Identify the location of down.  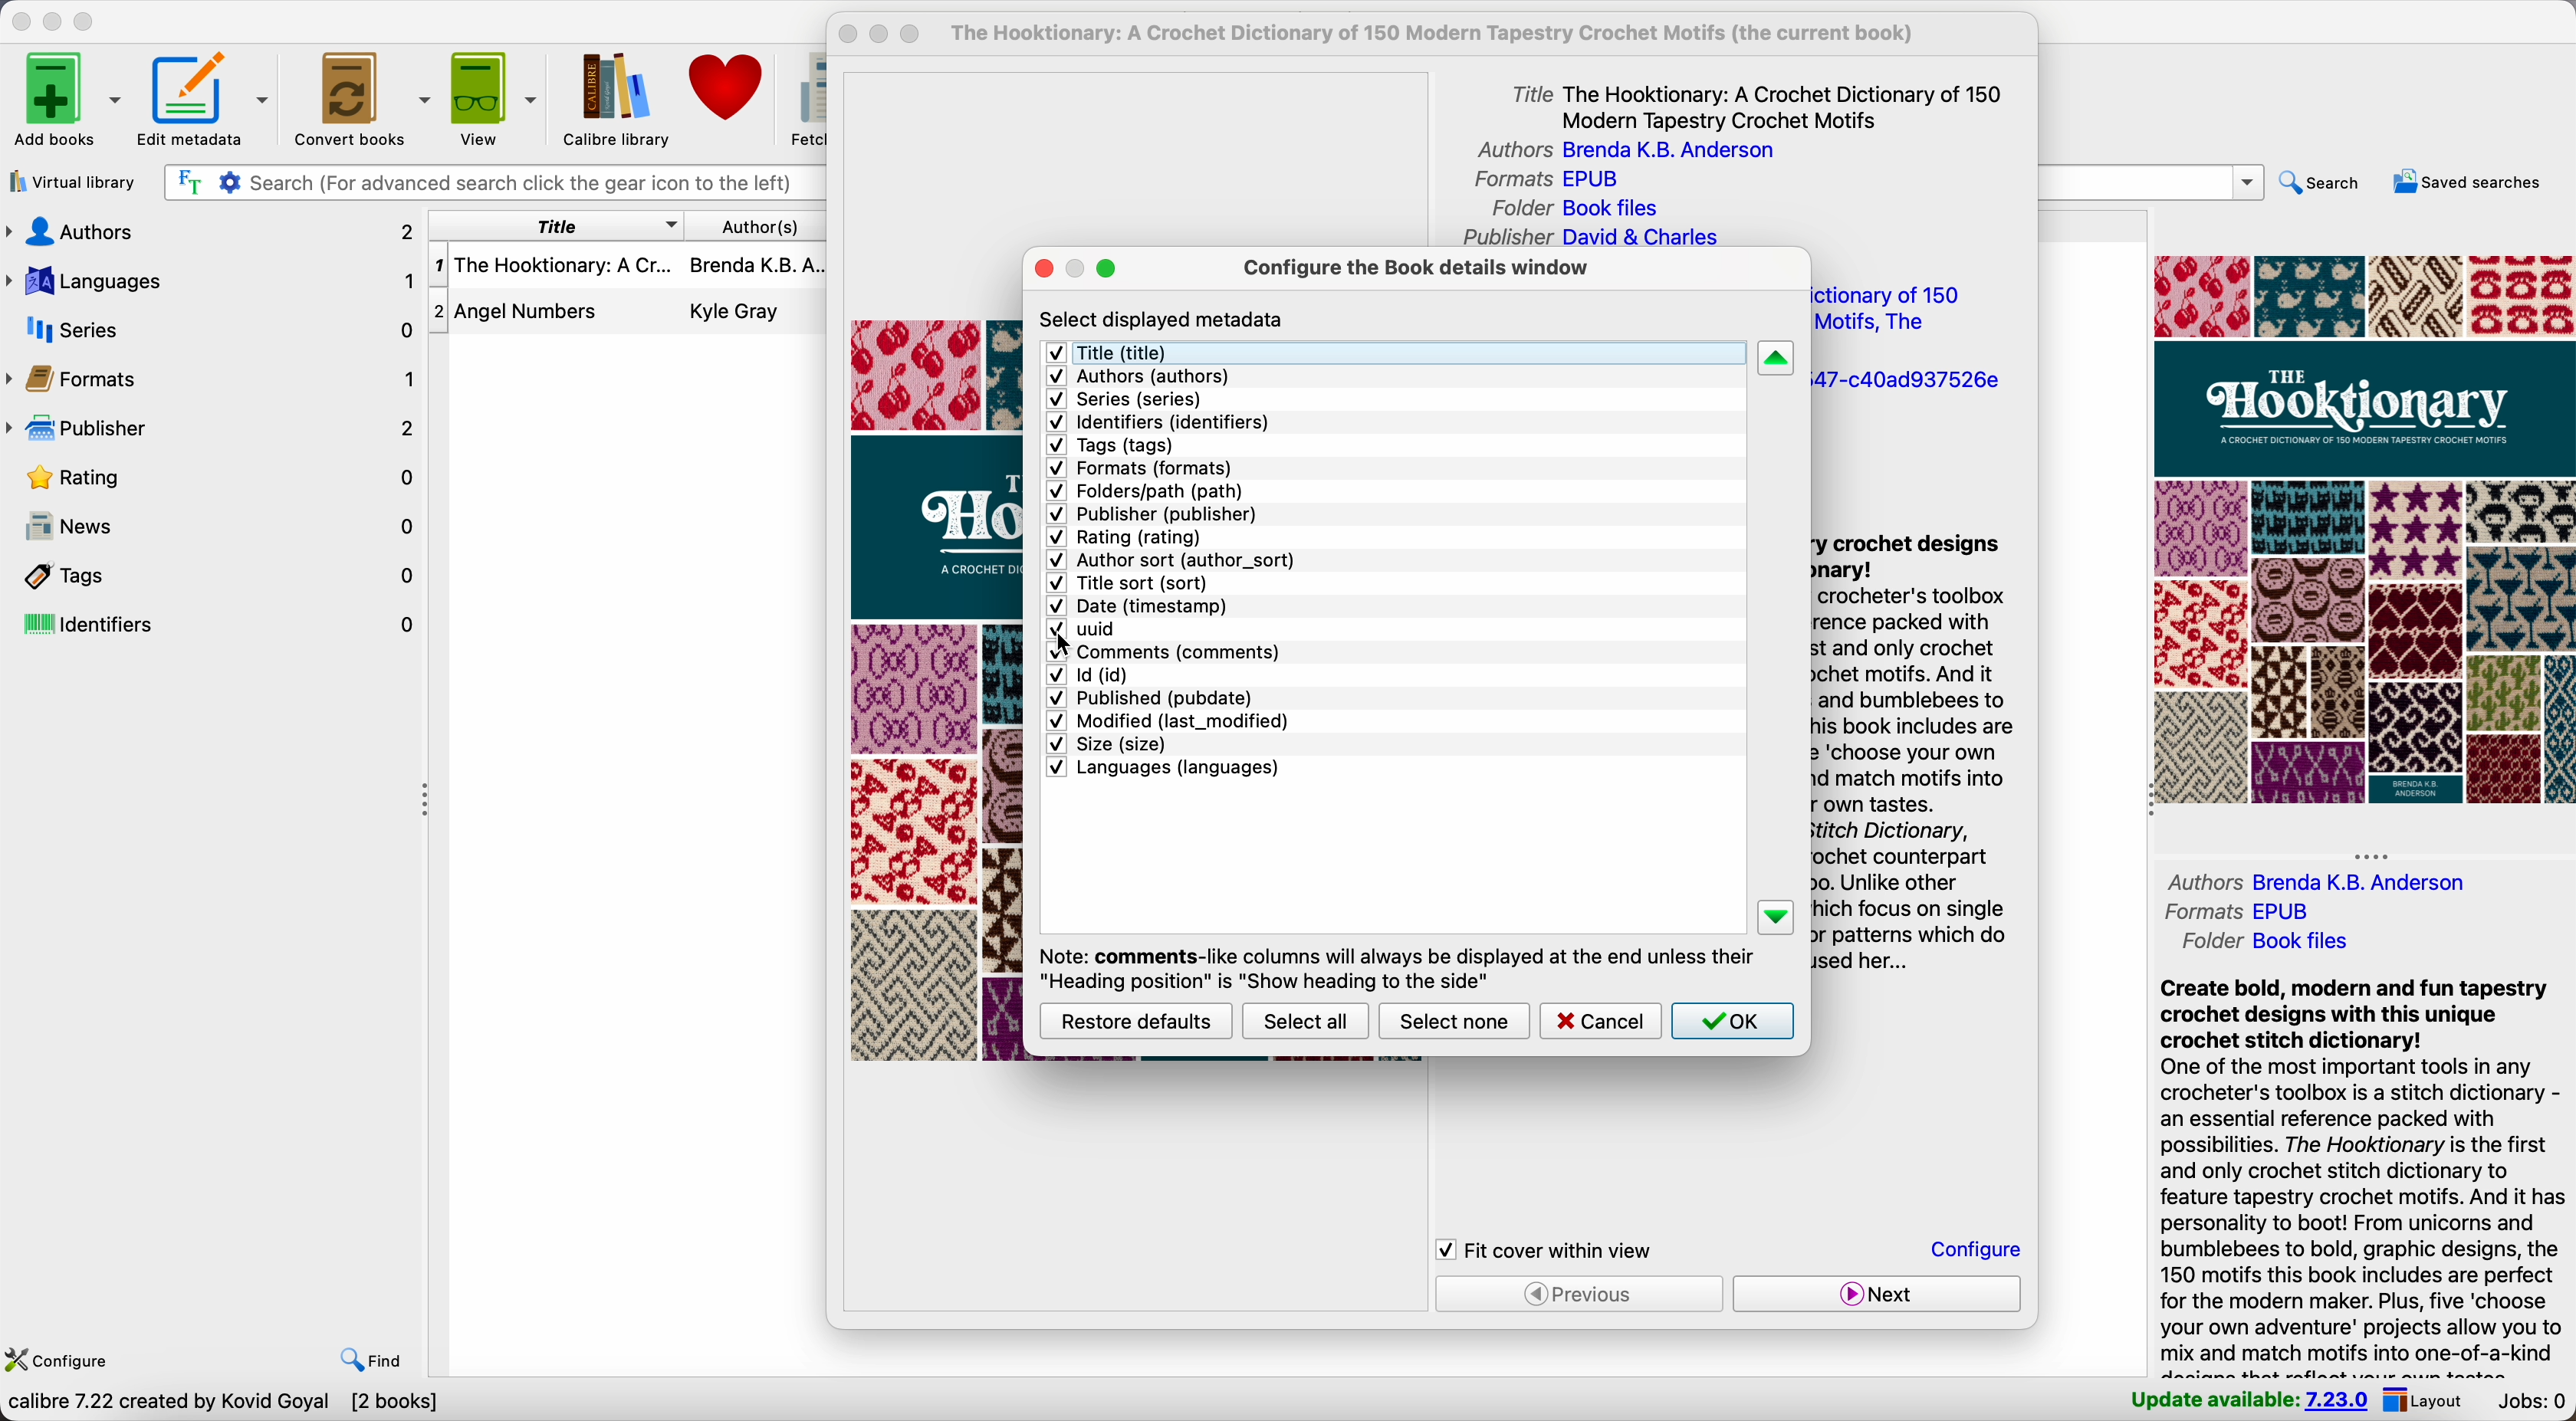
(1779, 918).